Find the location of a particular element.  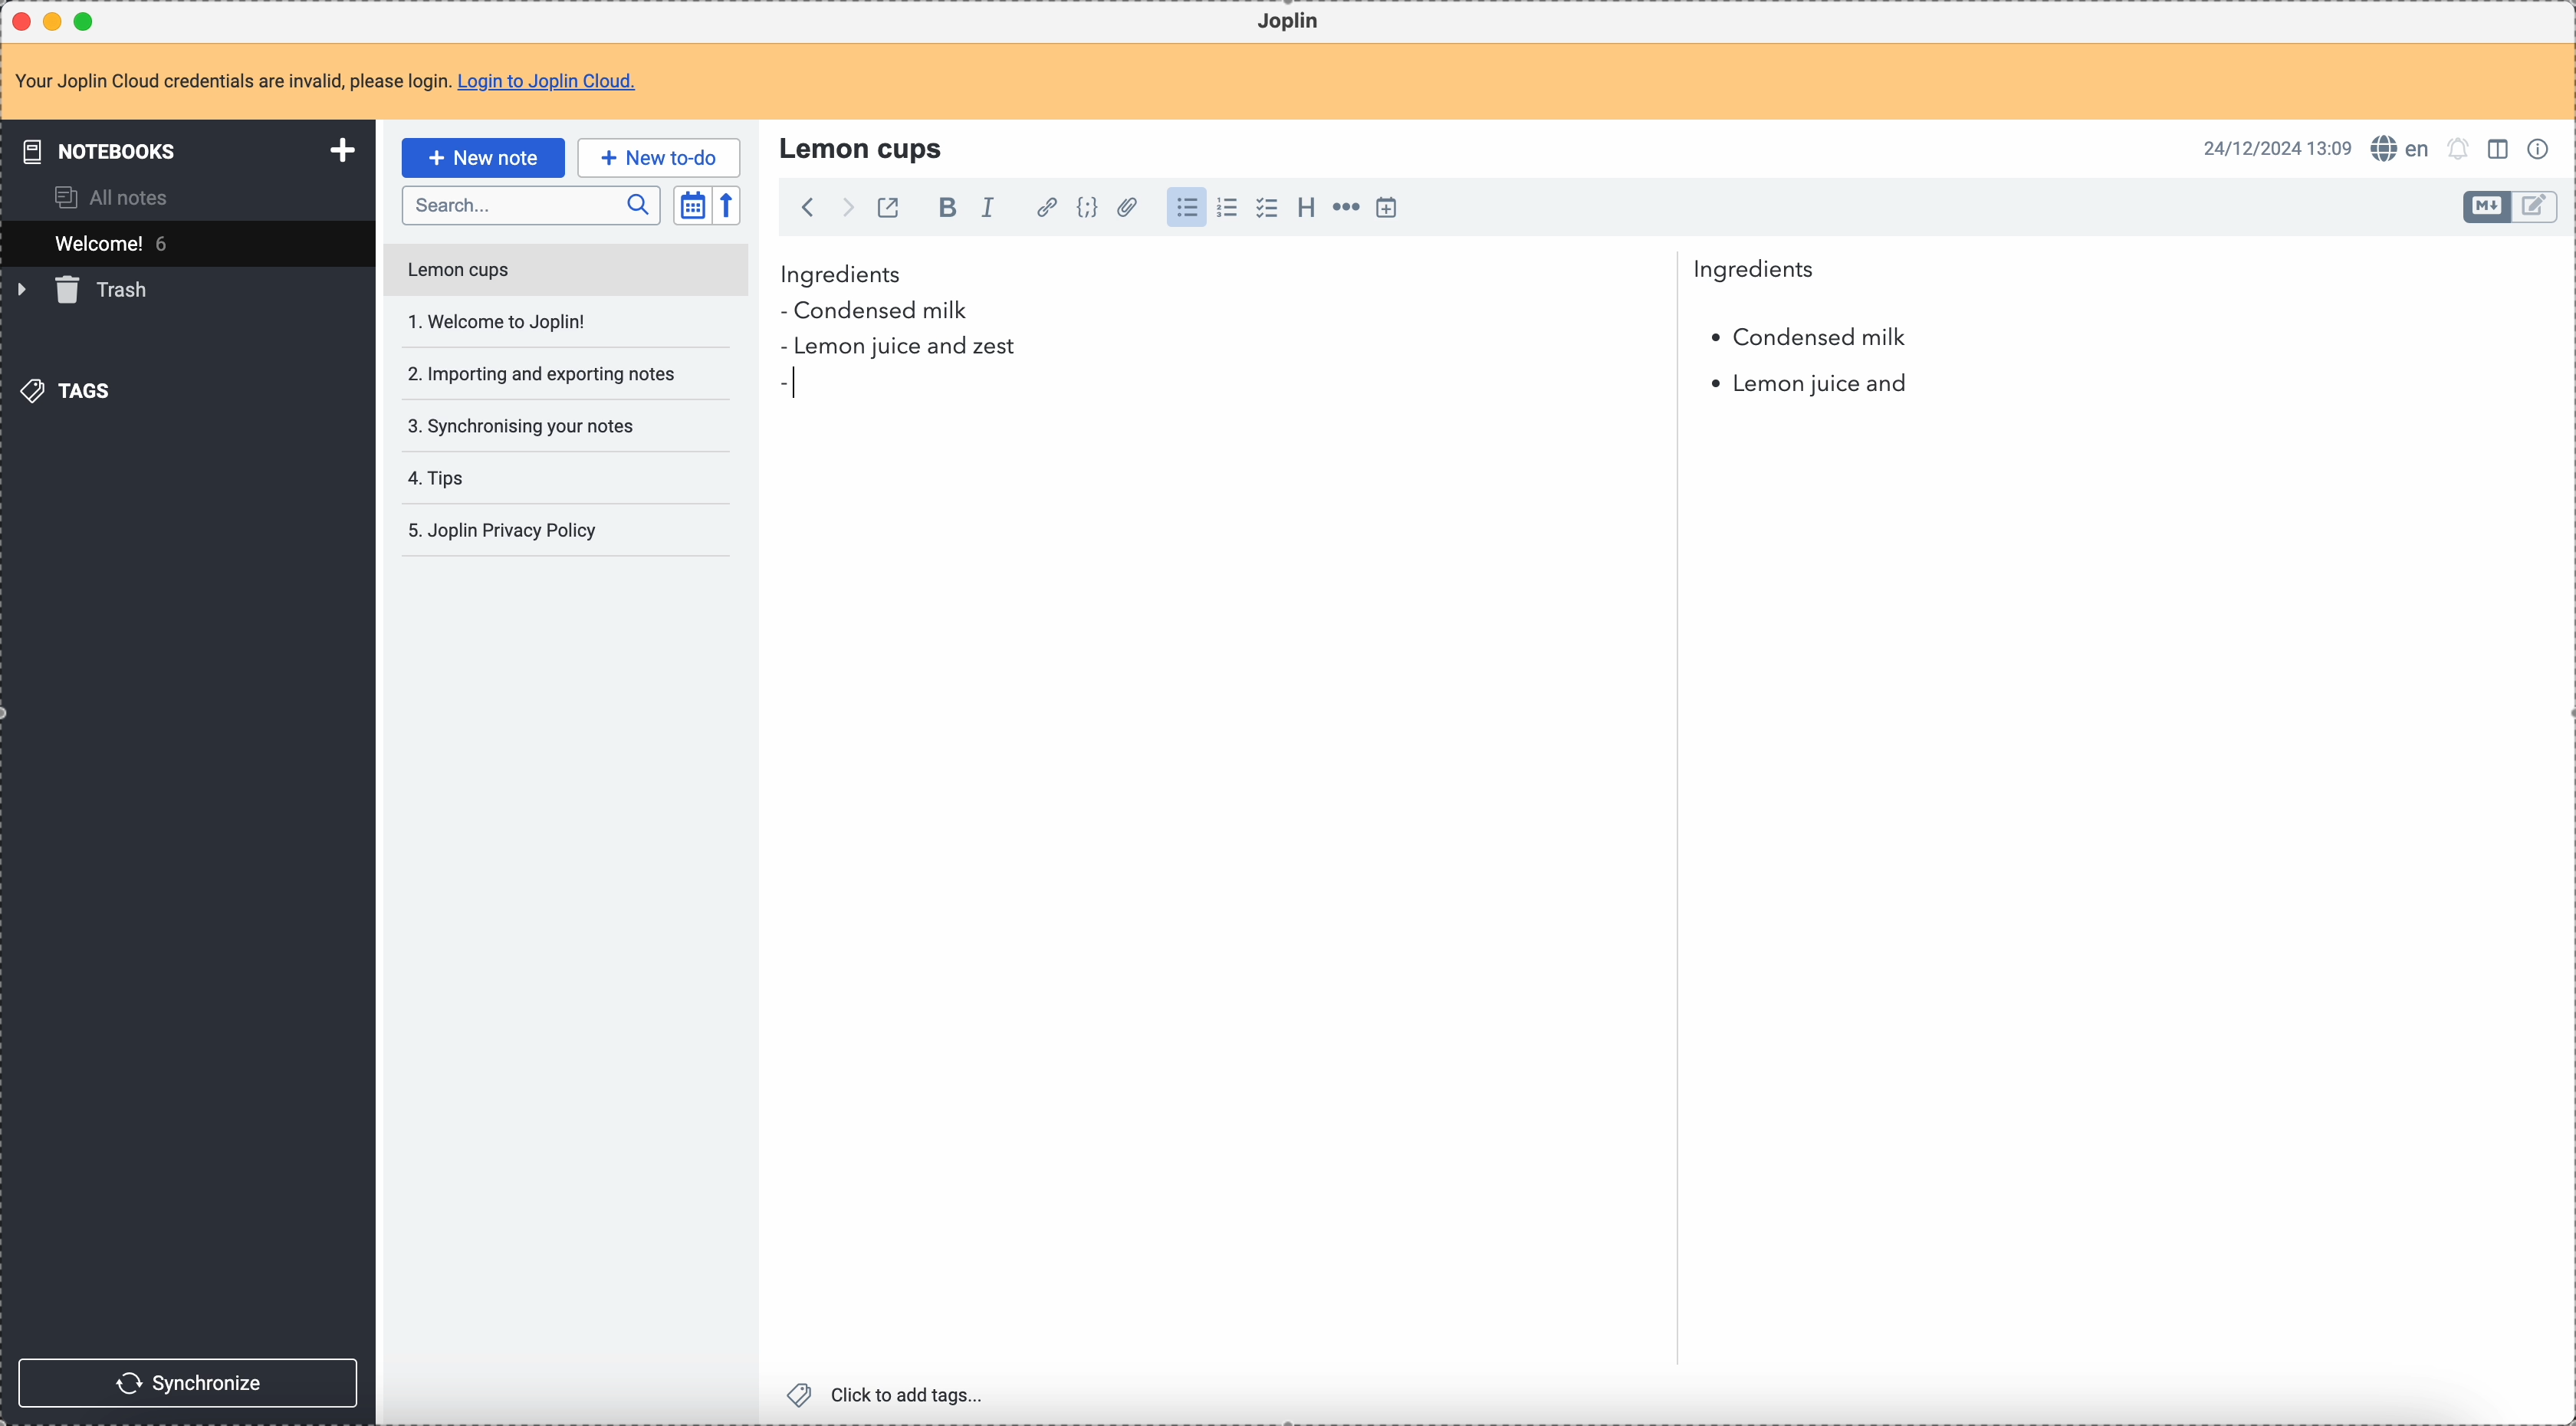

toggle edit layout is located at coordinates (2501, 147).